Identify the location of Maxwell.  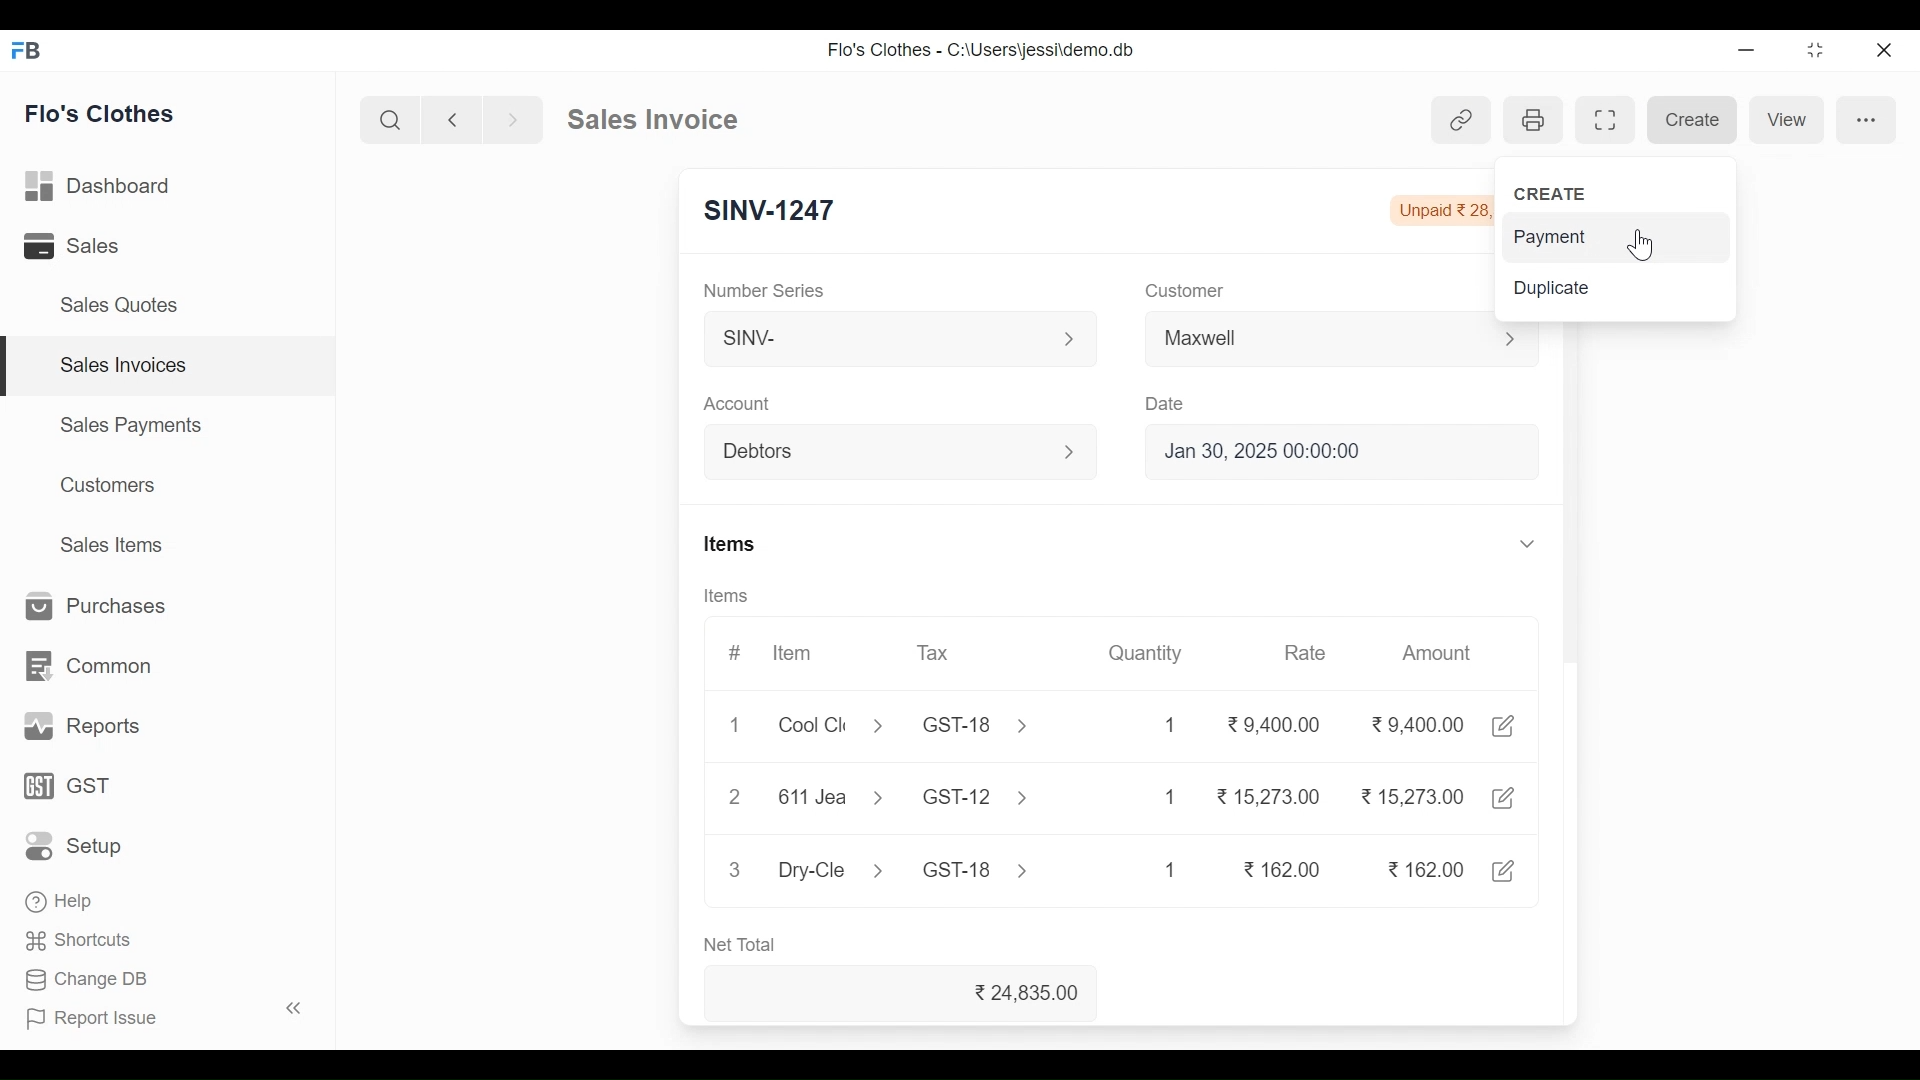
(1317, 342).